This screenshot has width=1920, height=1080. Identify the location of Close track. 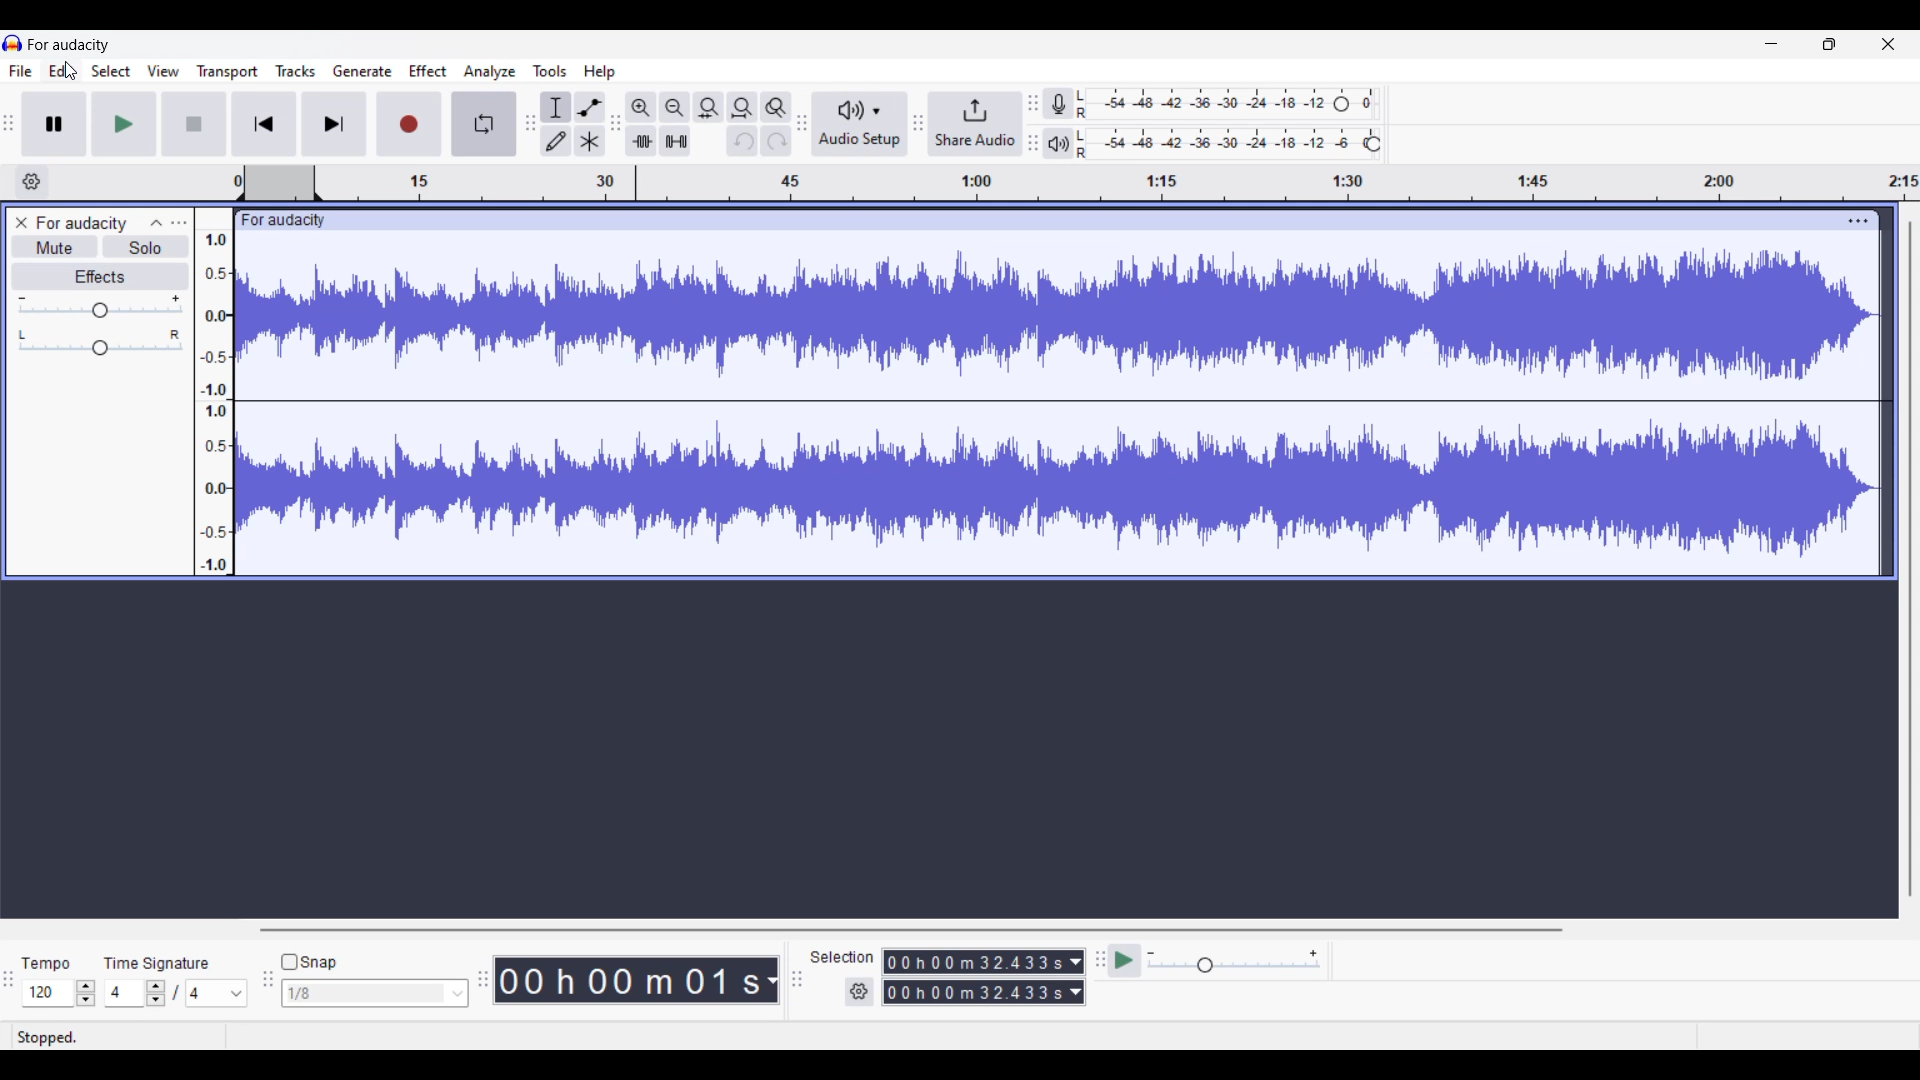
(22, 223).